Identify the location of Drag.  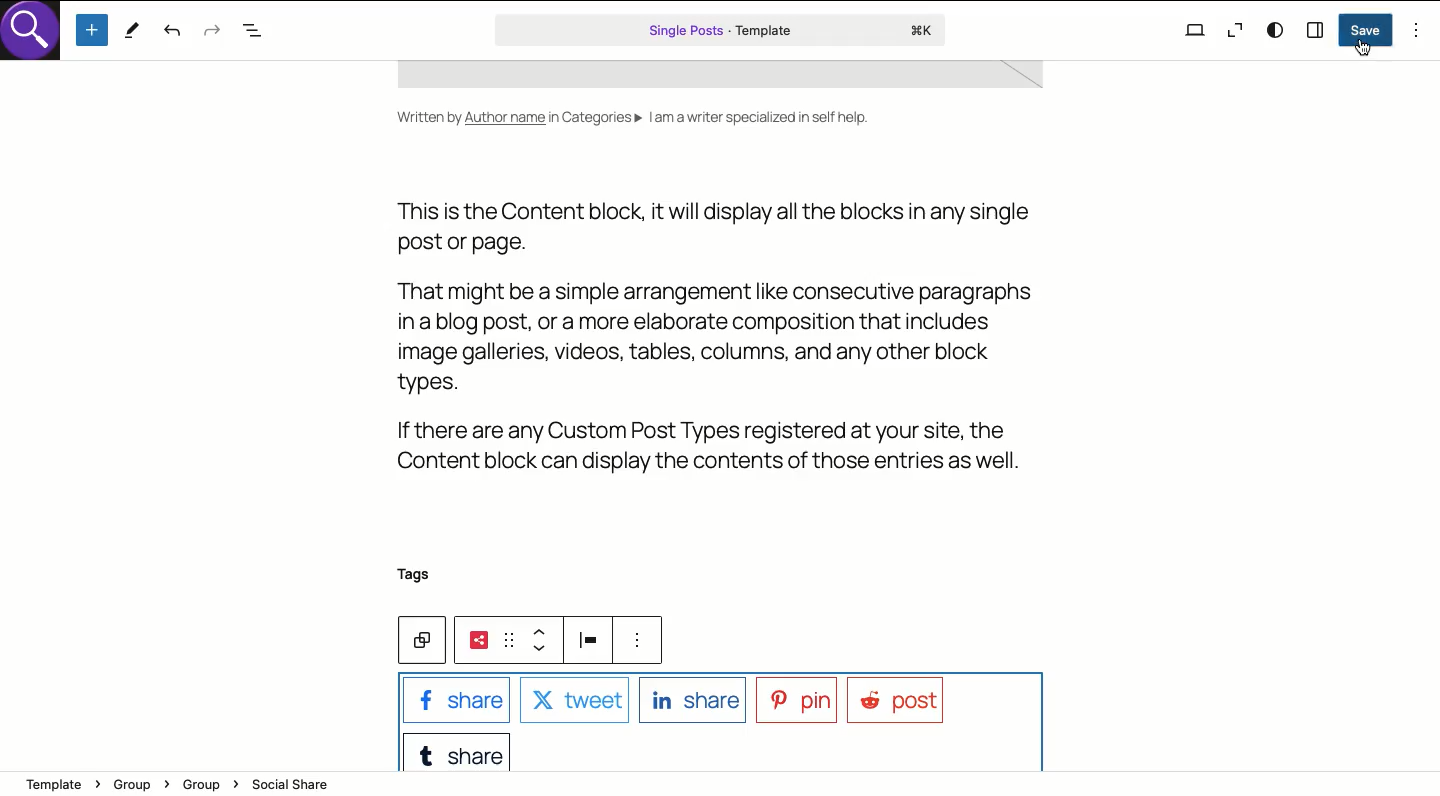
(509, 639).